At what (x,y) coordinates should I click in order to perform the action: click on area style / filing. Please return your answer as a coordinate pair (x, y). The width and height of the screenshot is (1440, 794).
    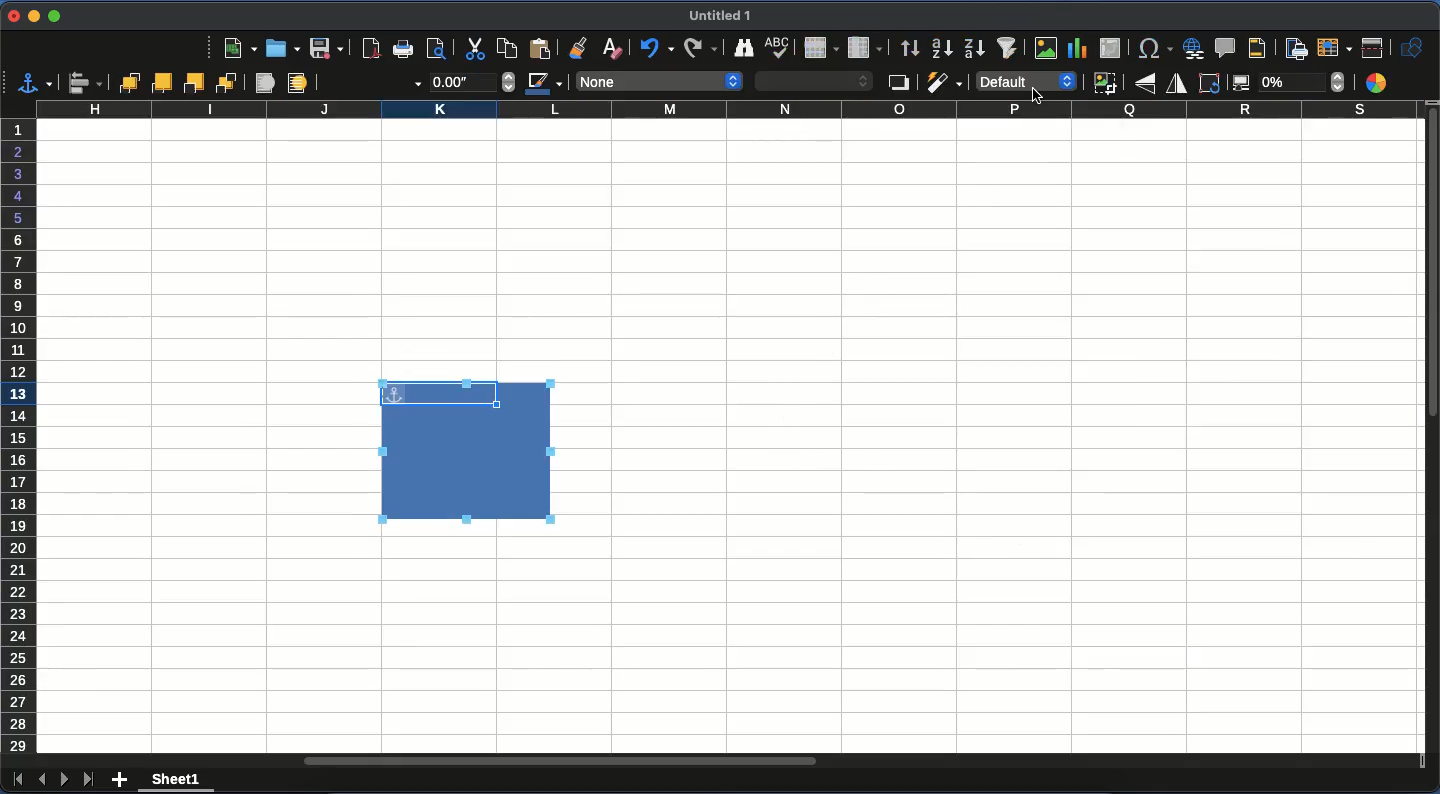
    Looking at the image, I should click on (816, 81).